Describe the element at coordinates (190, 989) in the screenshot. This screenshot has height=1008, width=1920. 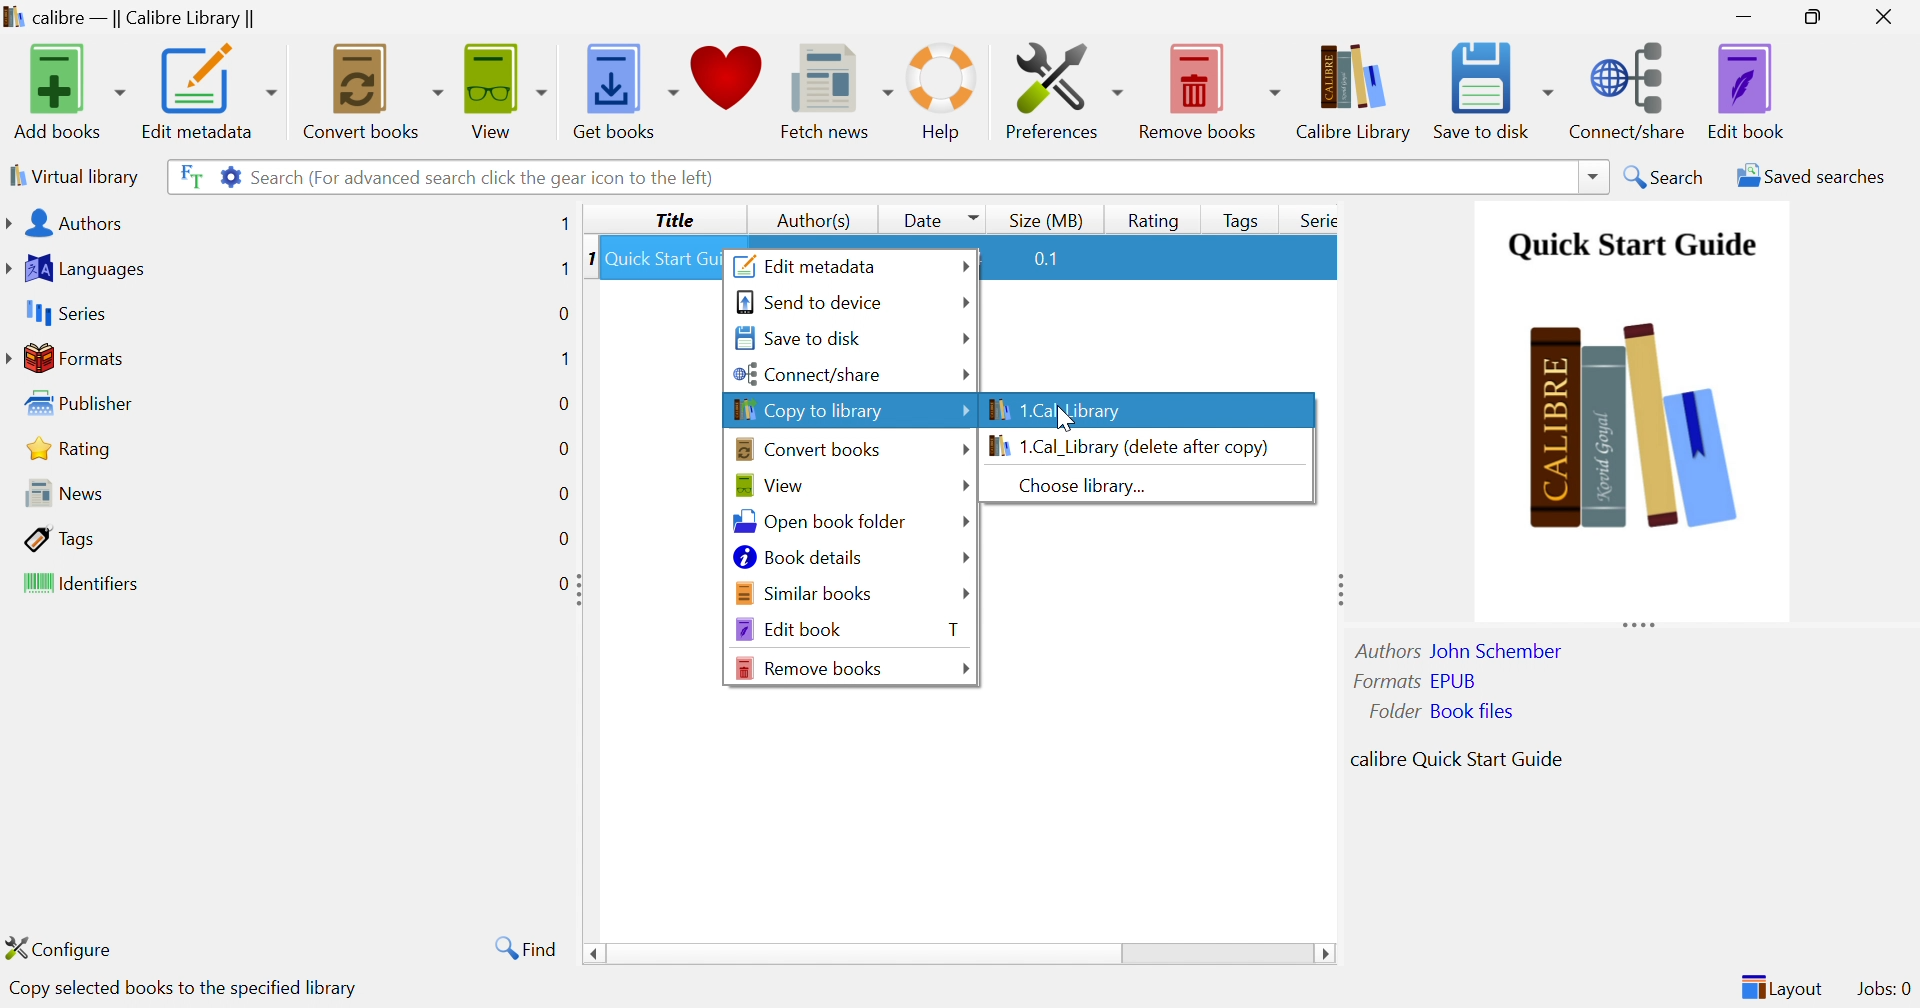
I see `Copy selected books to the specified library` at that location.